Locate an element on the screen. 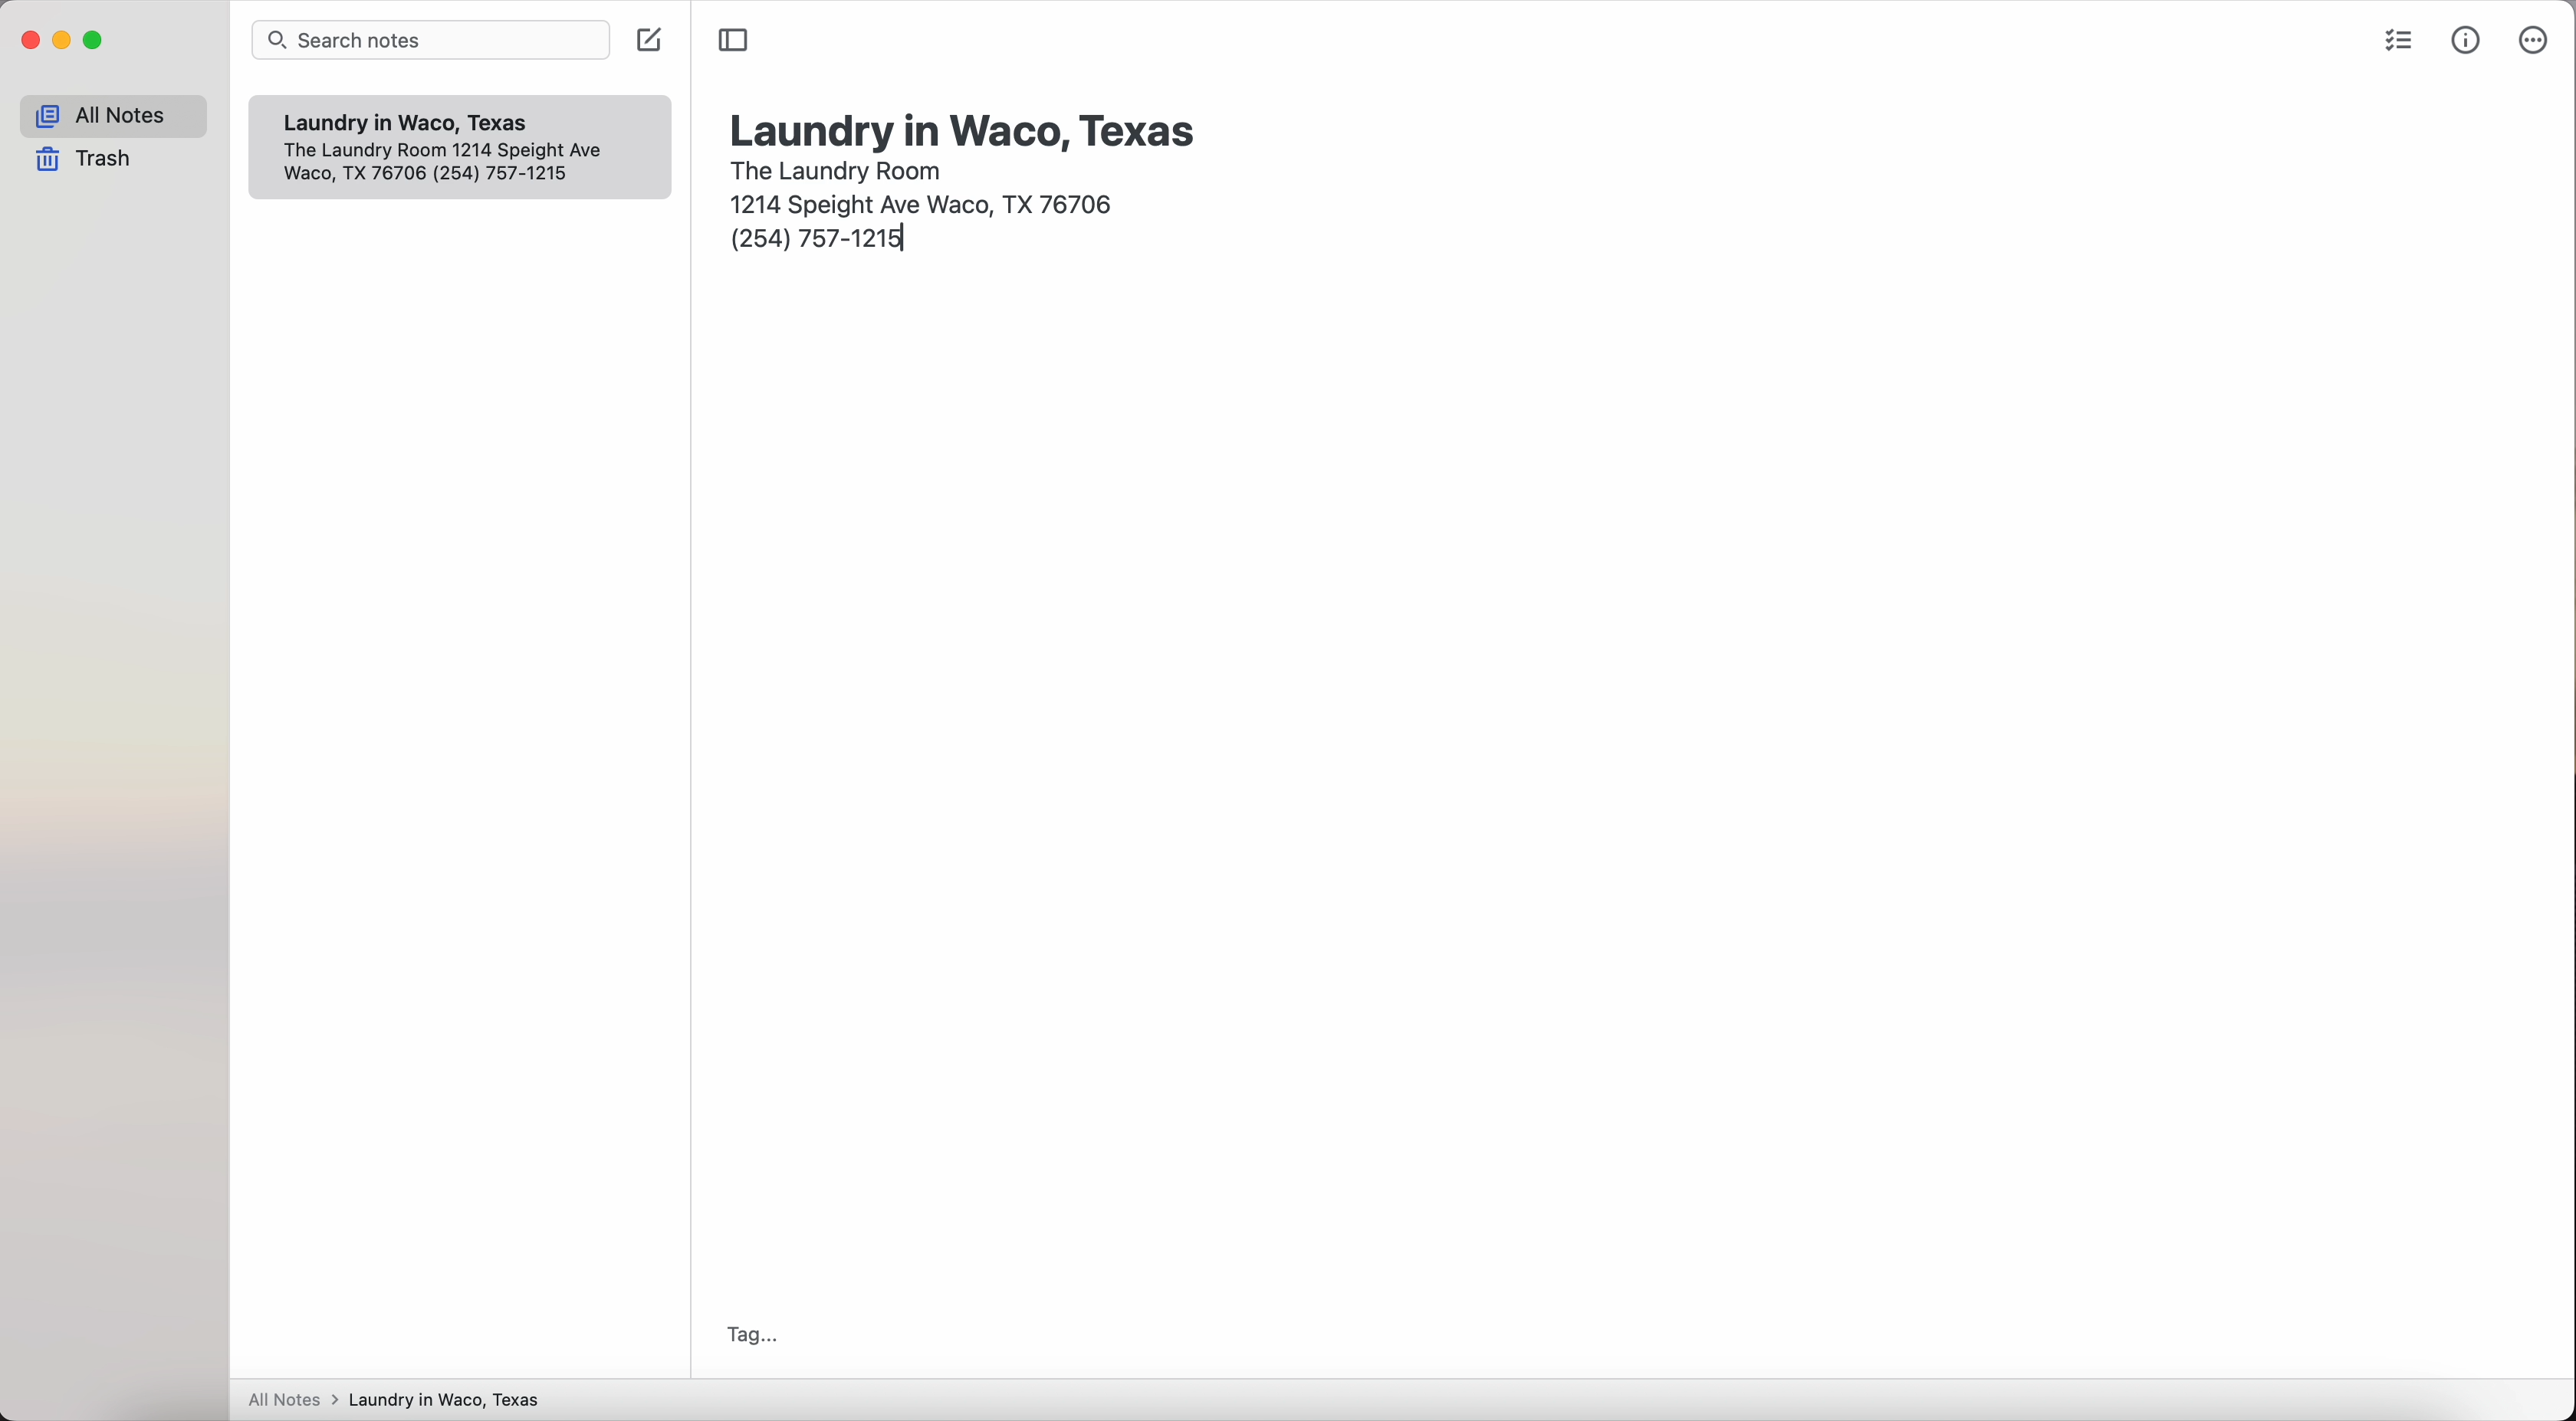  metrics is located at coordinates (2468, 39).